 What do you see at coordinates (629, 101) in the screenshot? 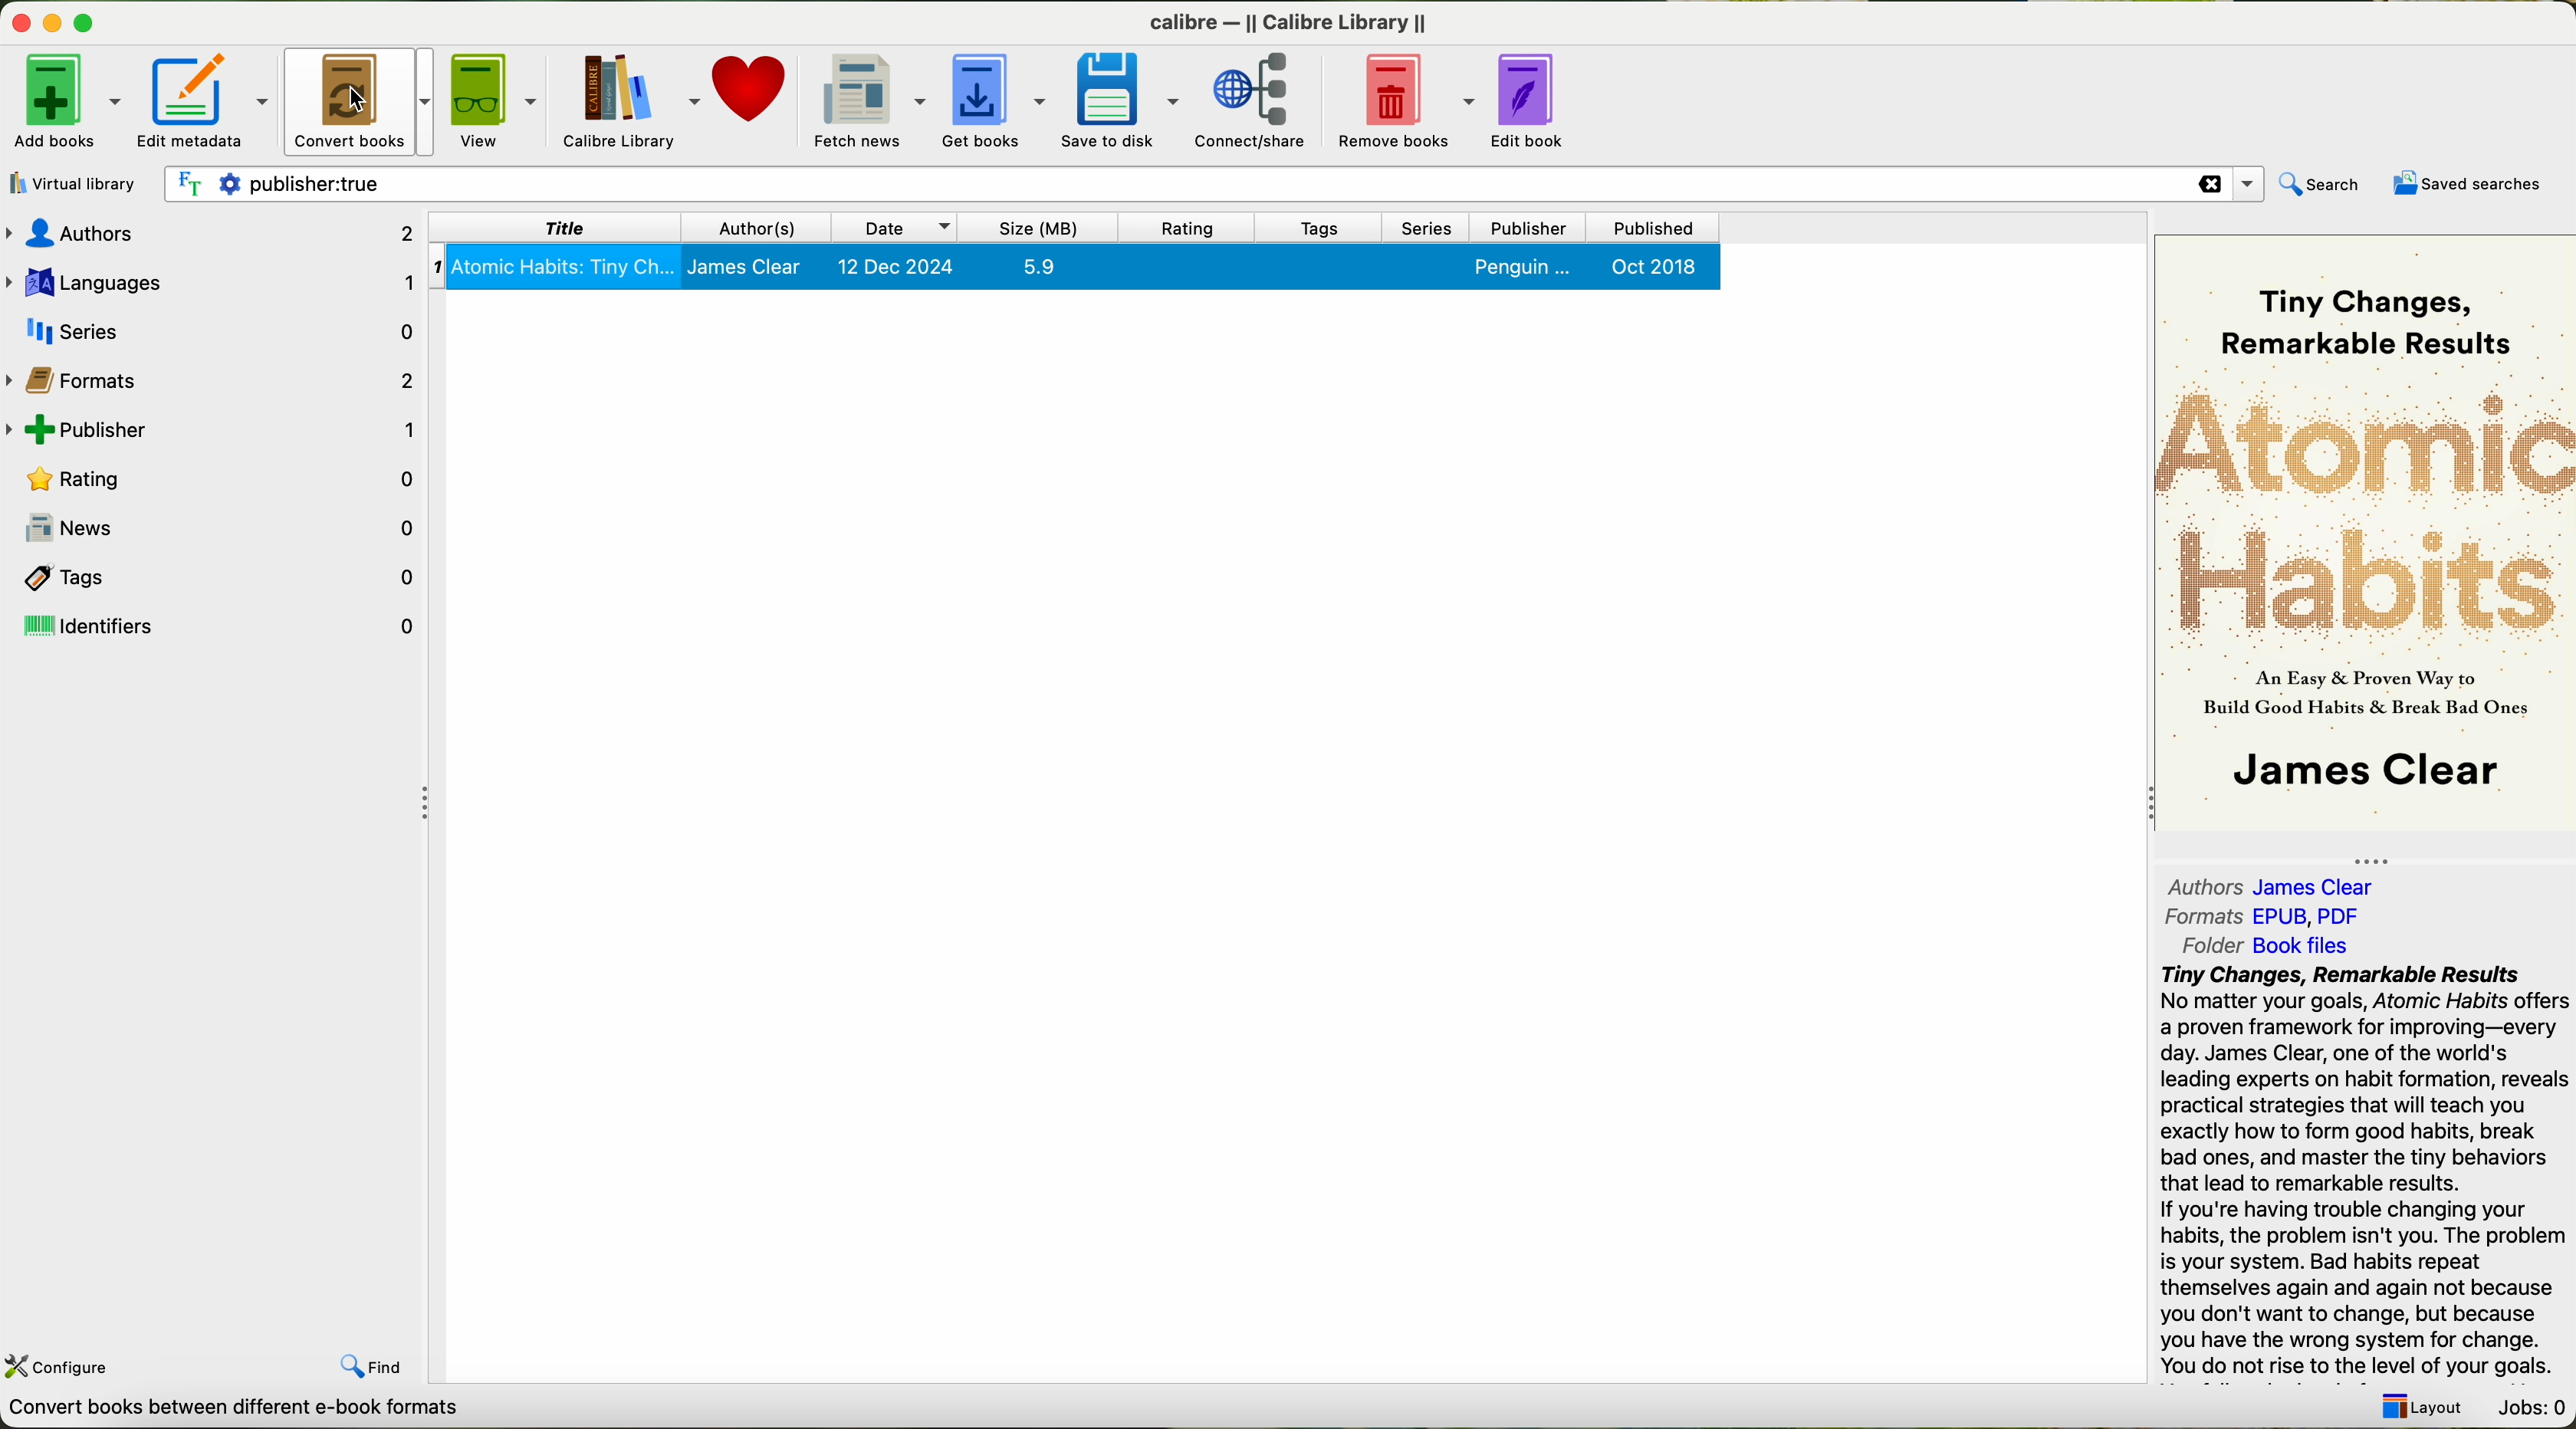
I see `Calibre library` at bounding box center [629, 101].